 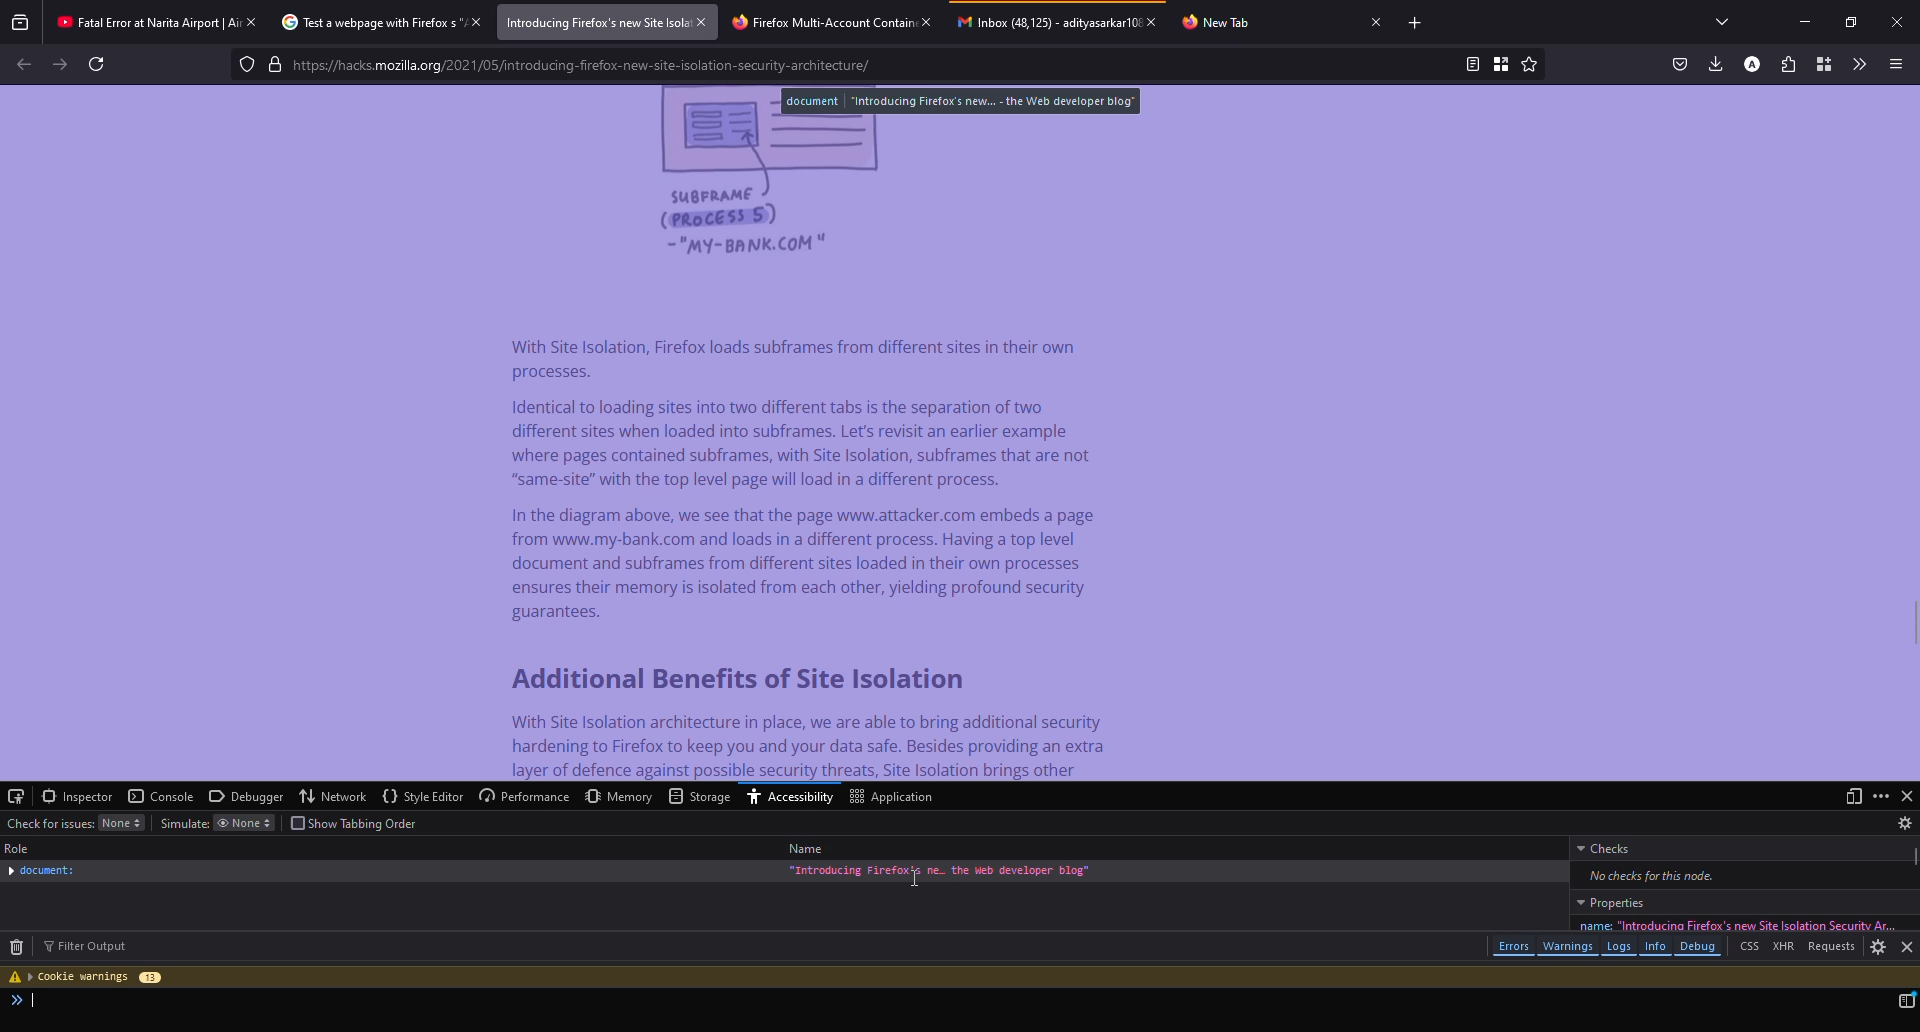 What do you see at coordinates (622, 796) in the screenshot?
I see `memory` at bounding box center [622, 796].